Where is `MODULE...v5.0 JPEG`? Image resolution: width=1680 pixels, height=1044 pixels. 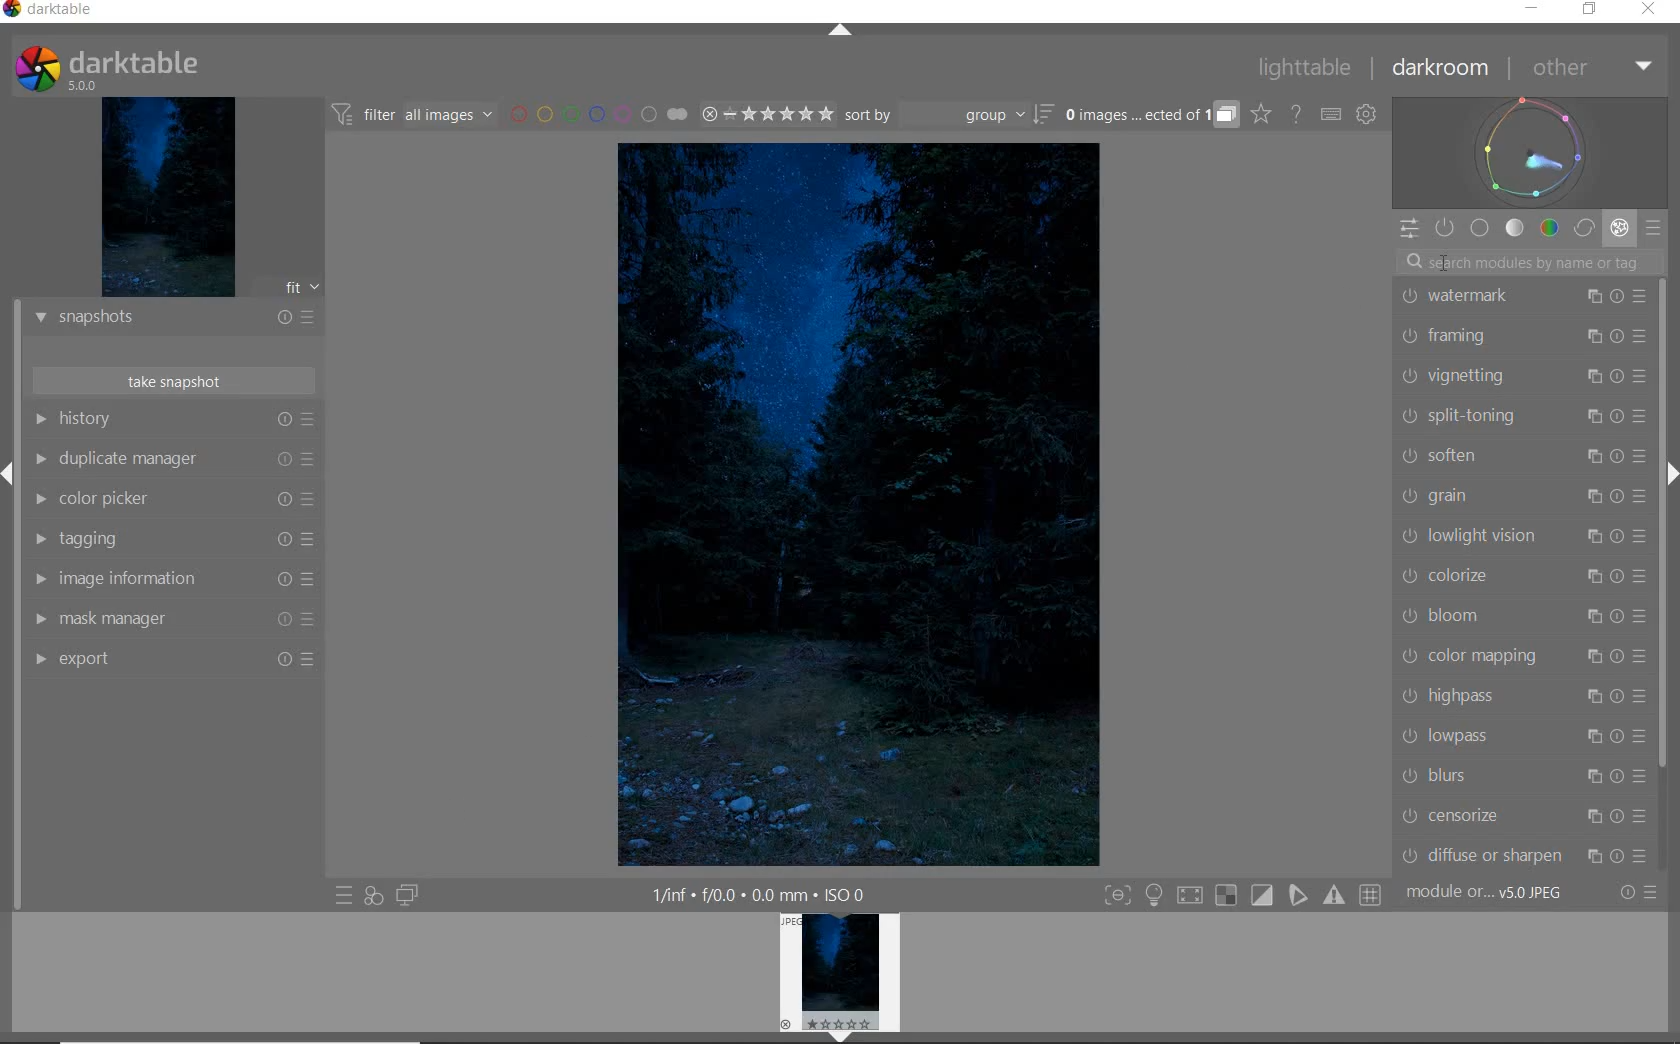 MODULE...v5.0 JPEG is located at coordinates (1485, 895).